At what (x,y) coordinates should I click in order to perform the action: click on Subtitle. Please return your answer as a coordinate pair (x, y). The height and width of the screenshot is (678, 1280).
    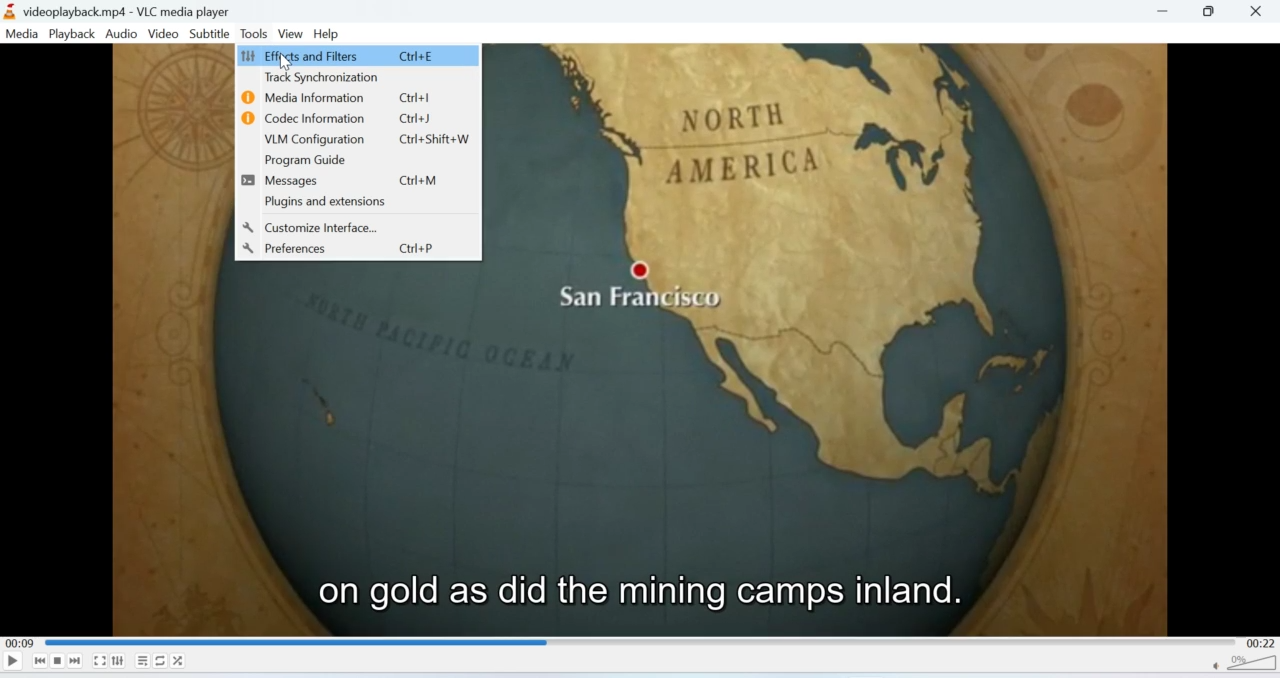
    Looking at the image, I should click on (210, 33).